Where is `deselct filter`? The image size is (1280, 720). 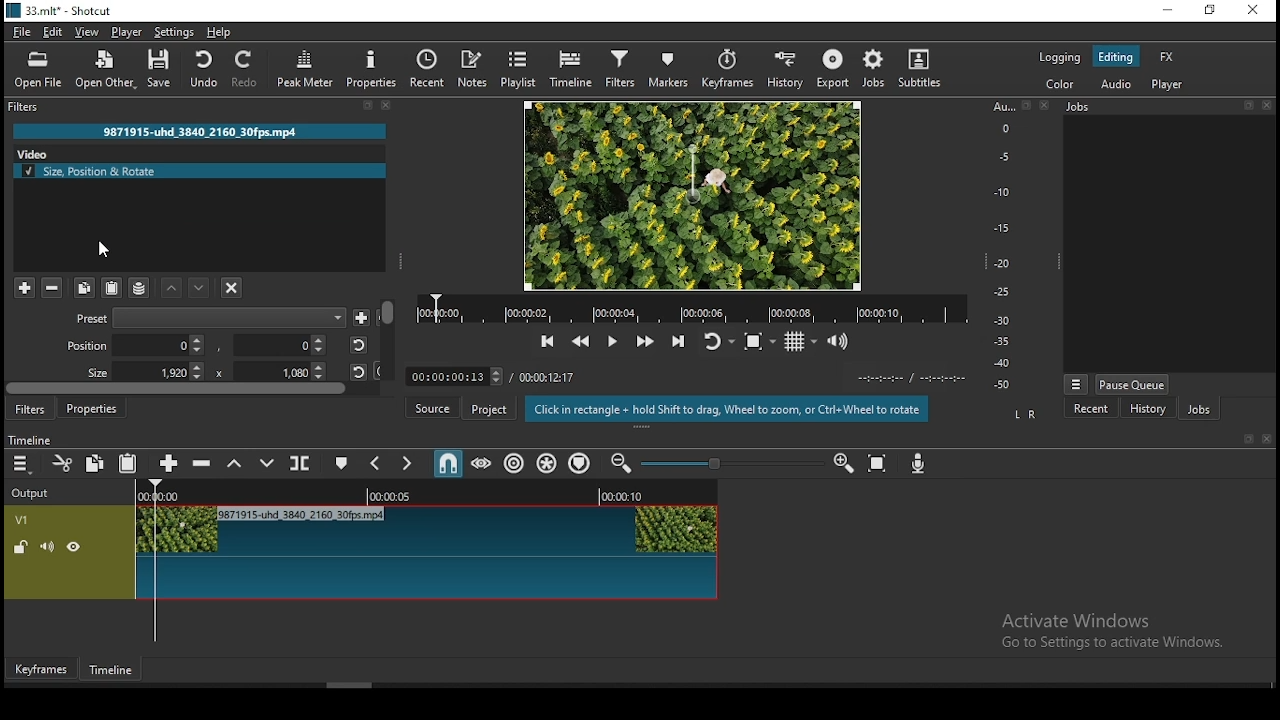
deselct filter is located at coordinates (233, 289).